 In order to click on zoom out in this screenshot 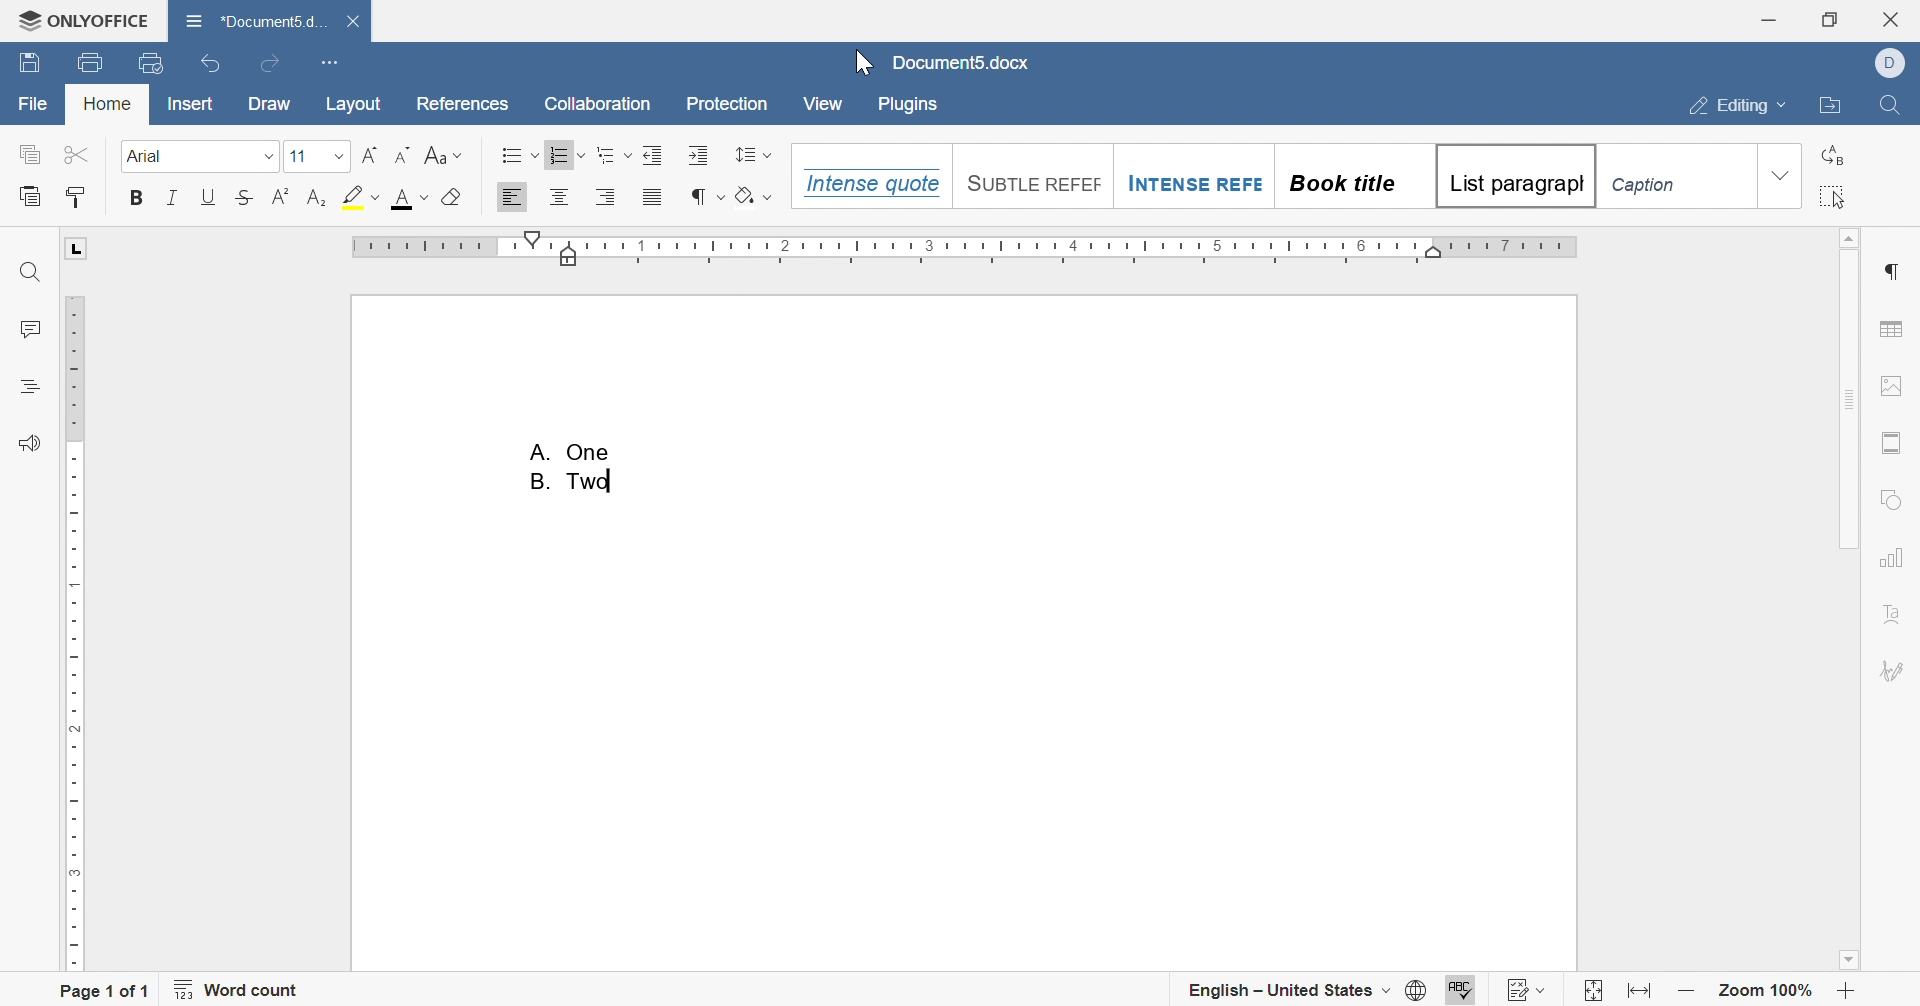, I will do `click(1689, 991)`.